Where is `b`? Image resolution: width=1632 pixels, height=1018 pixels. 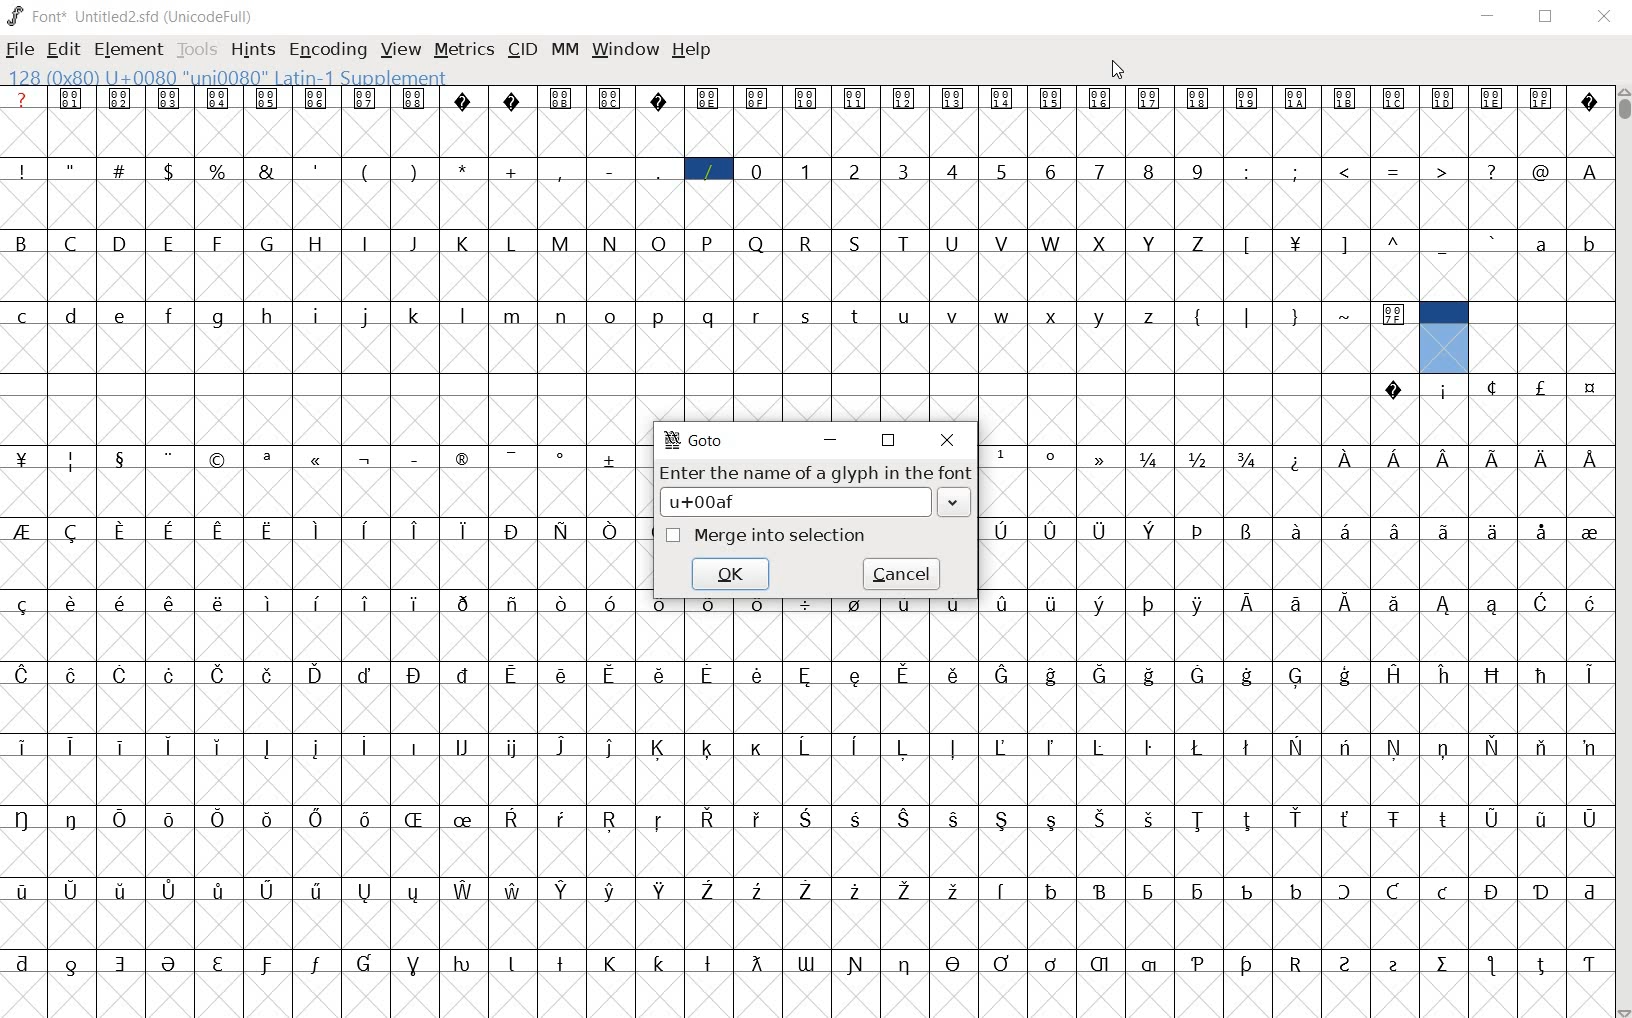
b is located at coordinates (1587, 243).